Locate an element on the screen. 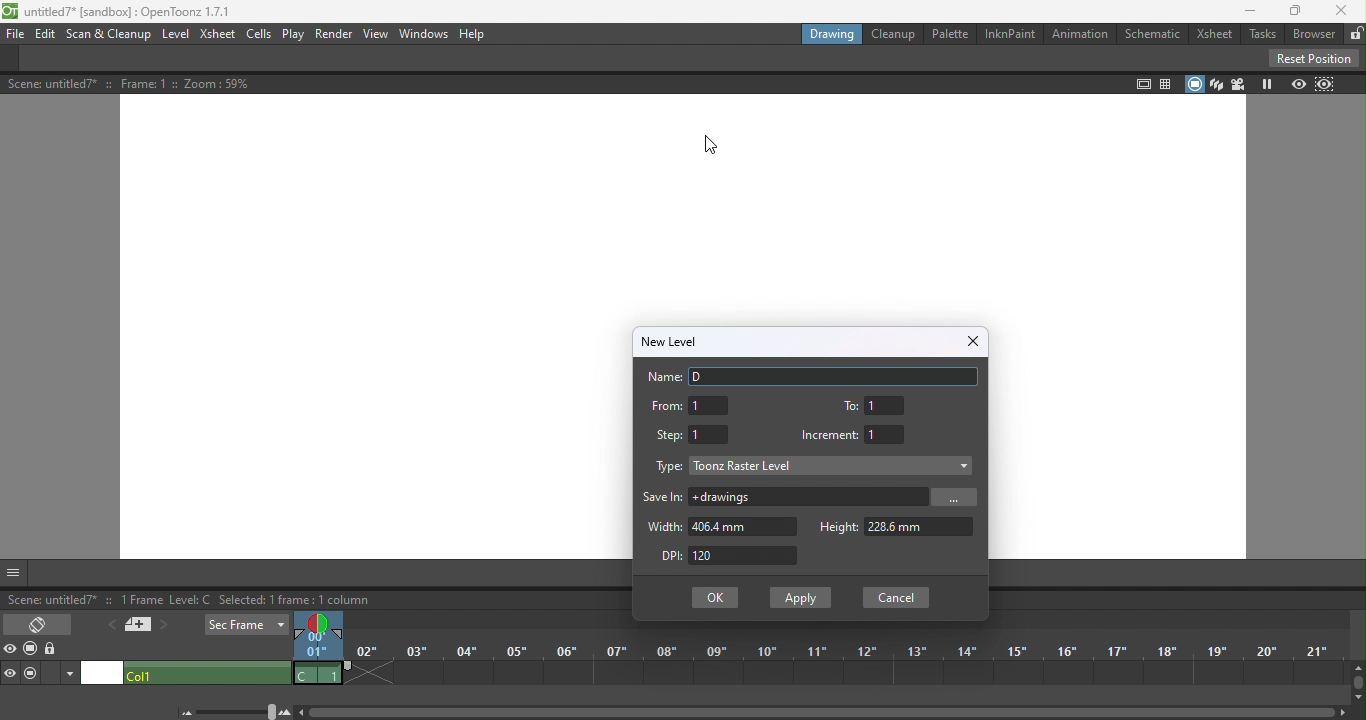  InknPaint is located at coordinates (1007, 34).